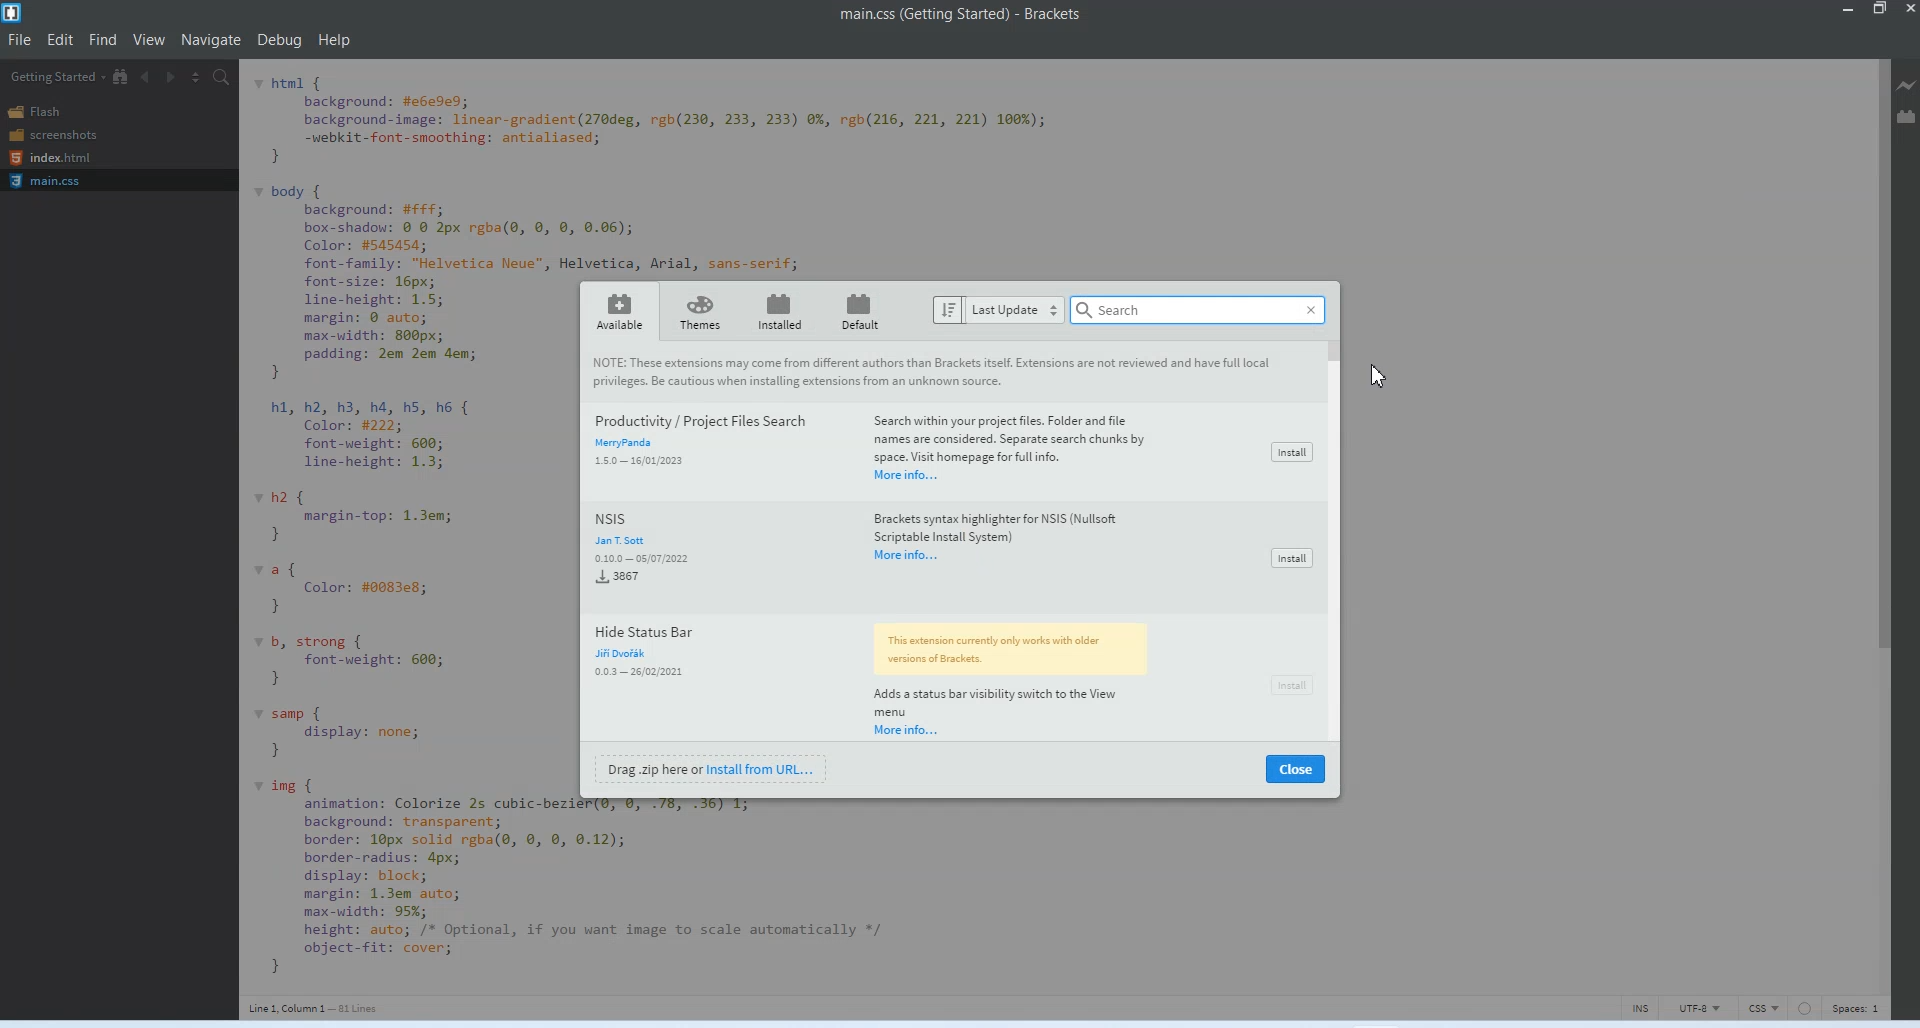  Describe the element at coordinates (376, 535) in the screenshot. I see `code` at that location.